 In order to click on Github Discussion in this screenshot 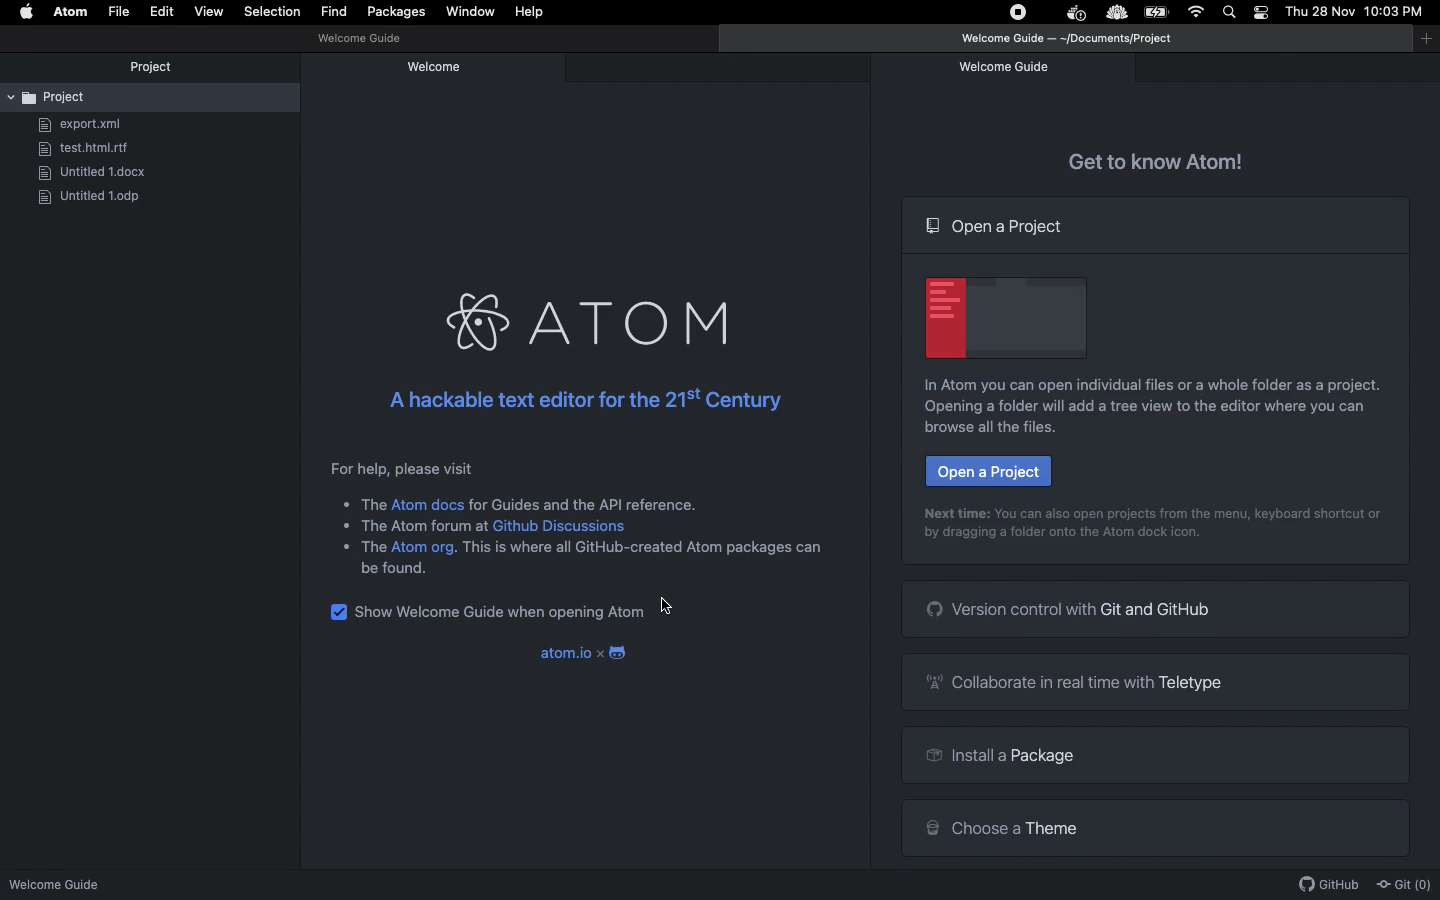, I will do `click(562, 526)`.